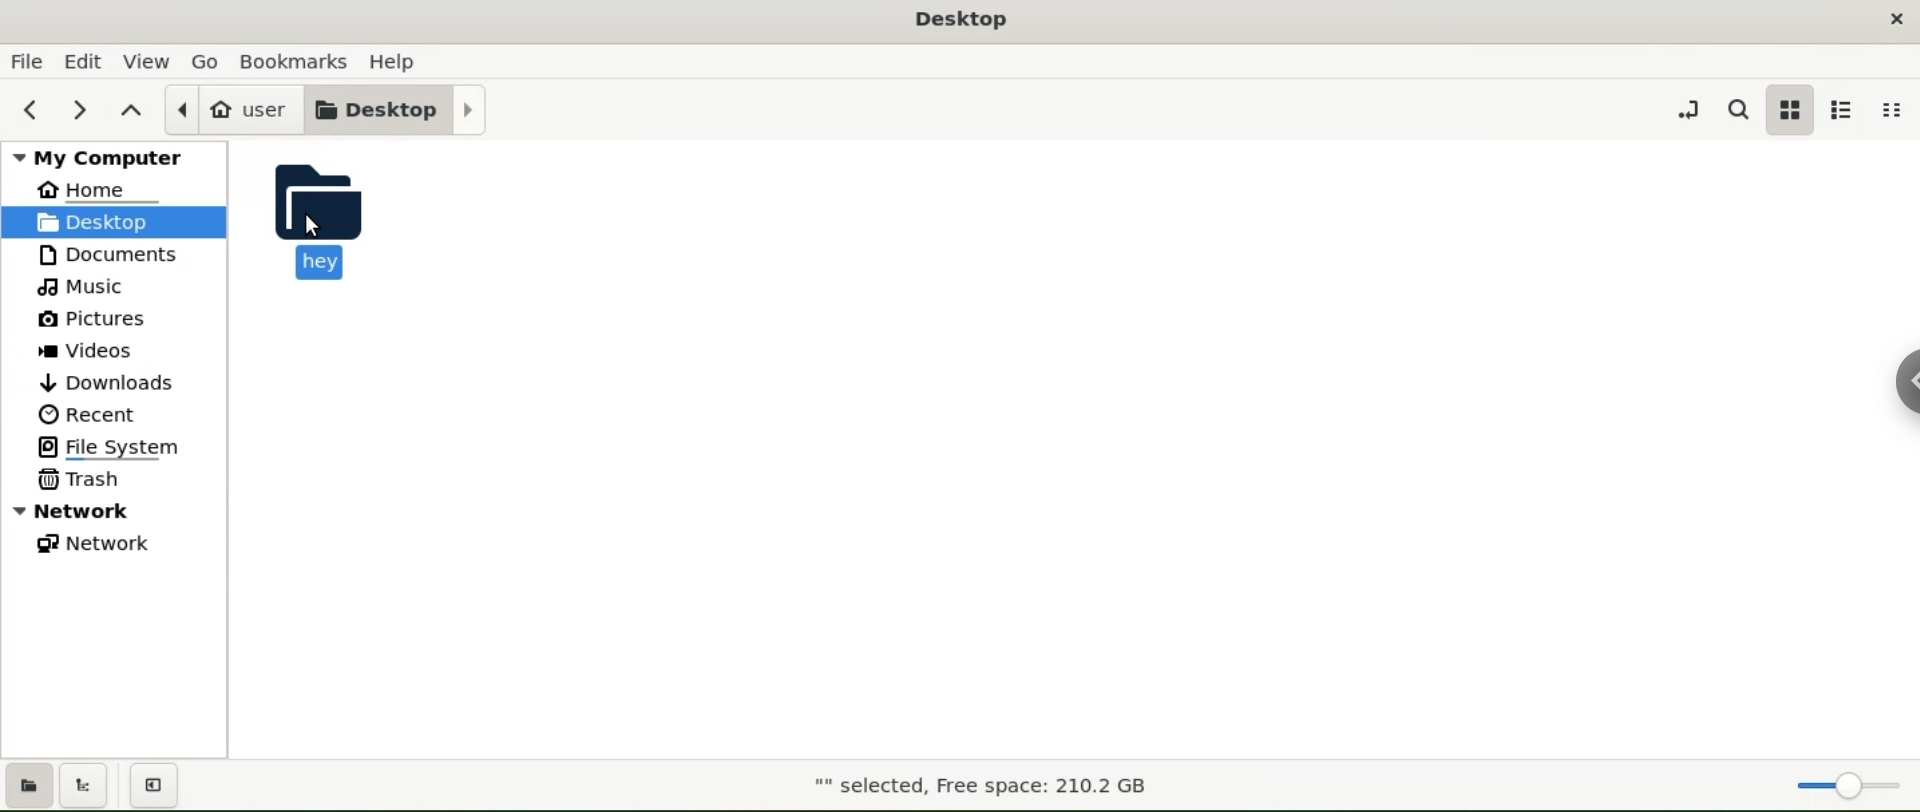 The height and width of the screenshot is (812, 1920). What do you see at coordinates (116, 190) in the screenshot?
I see `home` at bounding box center [116, 190].